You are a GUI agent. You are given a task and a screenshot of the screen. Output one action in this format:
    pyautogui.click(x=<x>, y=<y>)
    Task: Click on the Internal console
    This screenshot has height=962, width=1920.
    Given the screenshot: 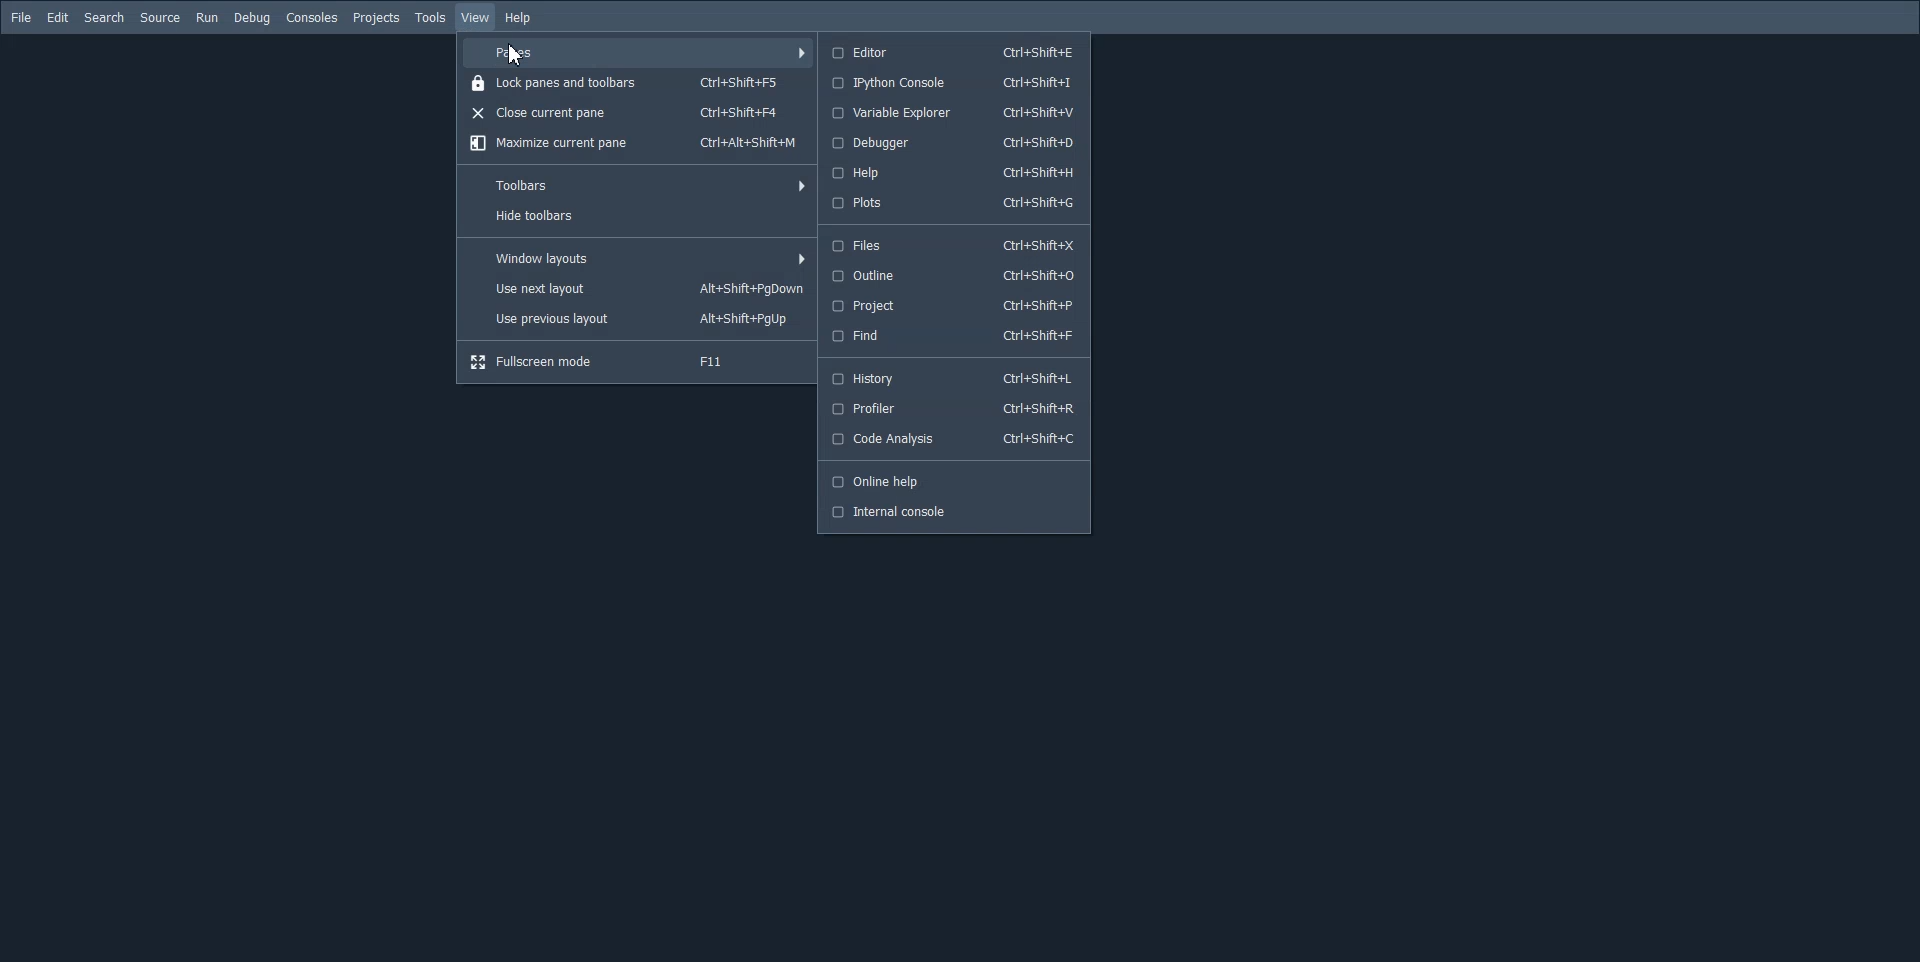 What is the action you would take?
    pyautogui.click(x=954, y=512)
    